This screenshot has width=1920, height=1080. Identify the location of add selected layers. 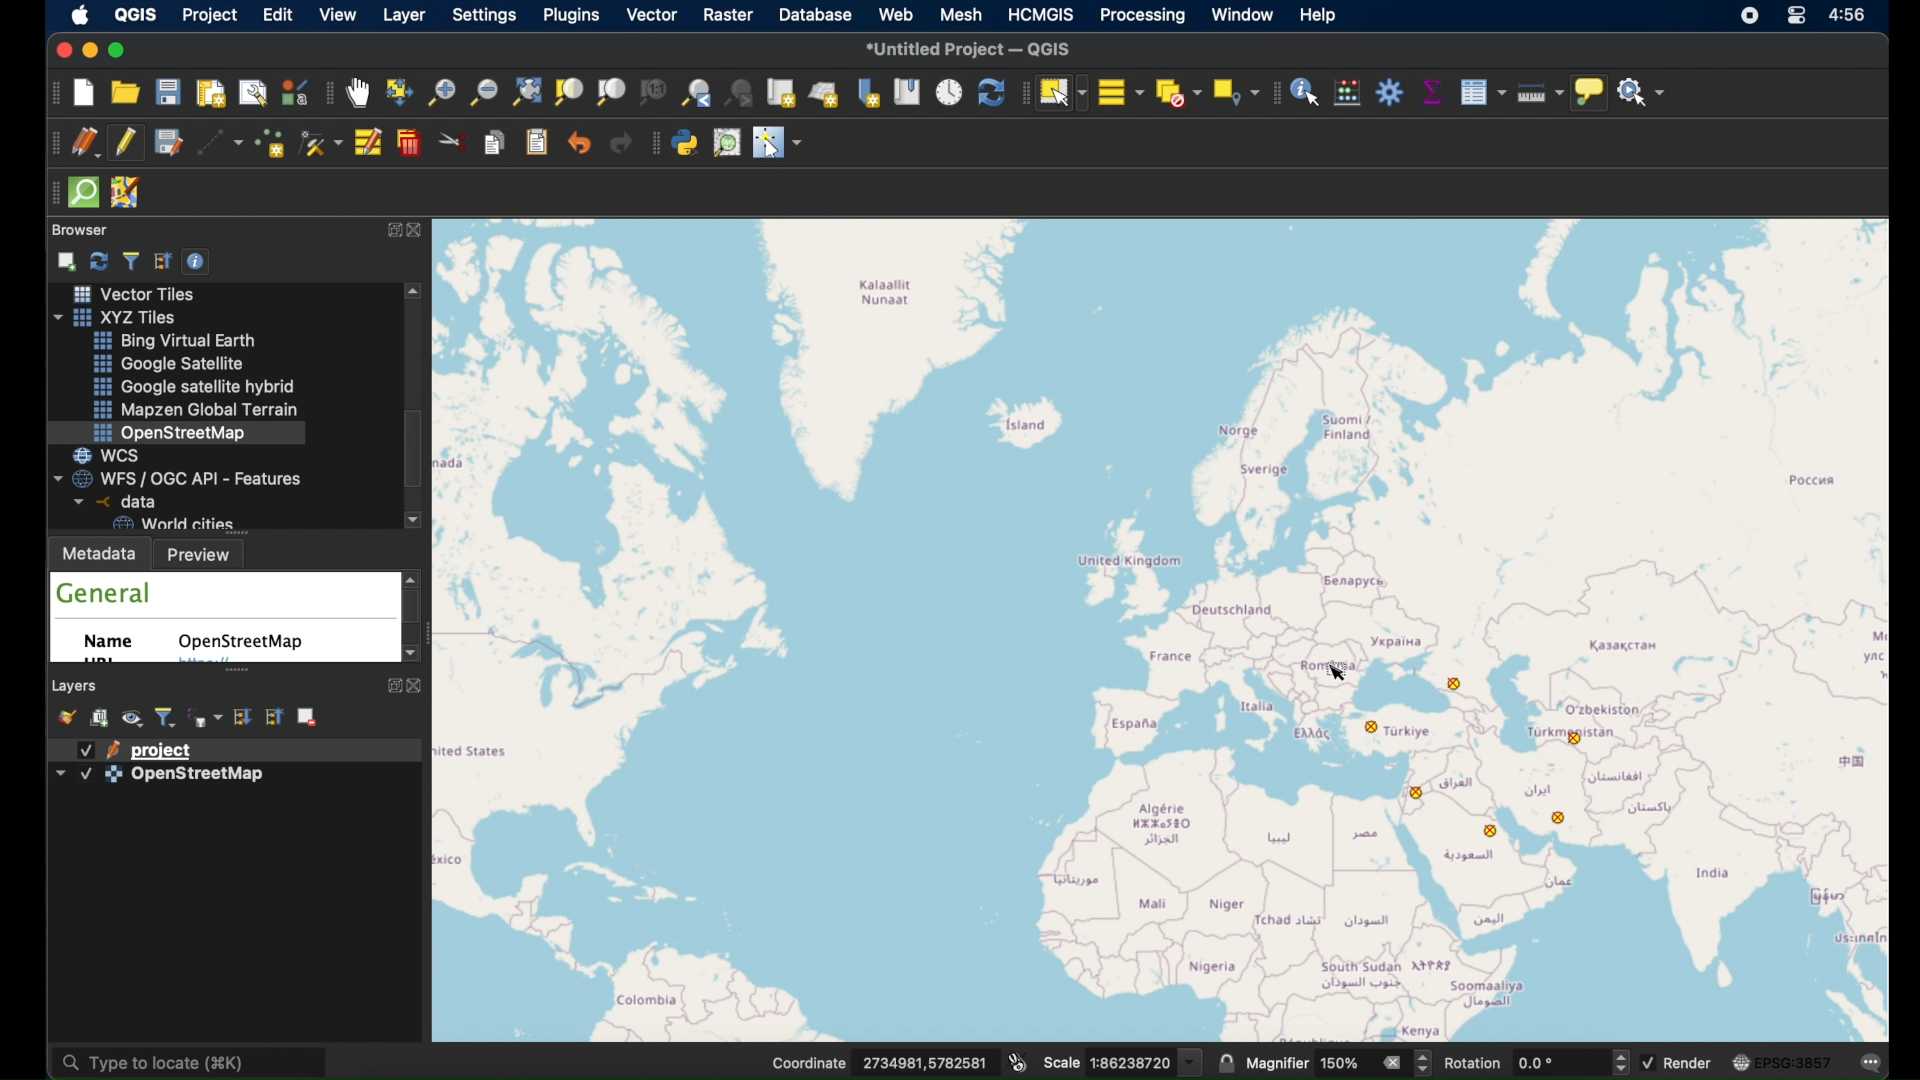
(64, 260).